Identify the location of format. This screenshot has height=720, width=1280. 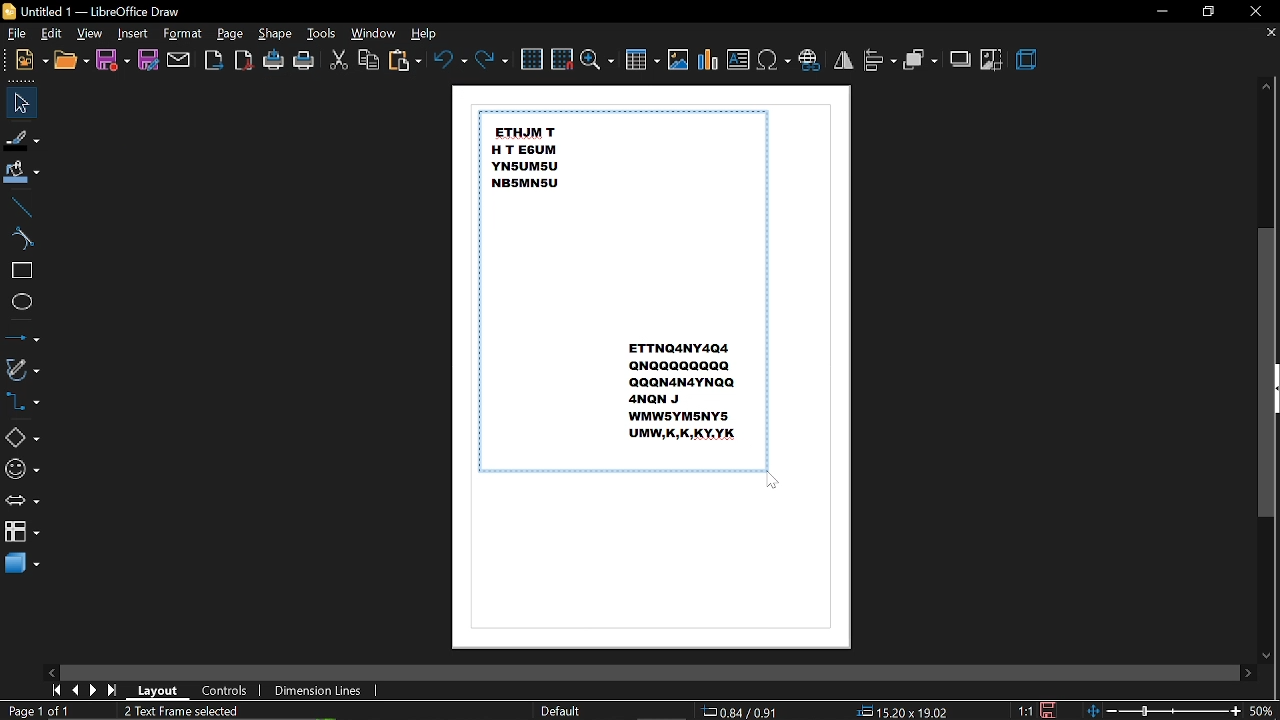
(183, 34).